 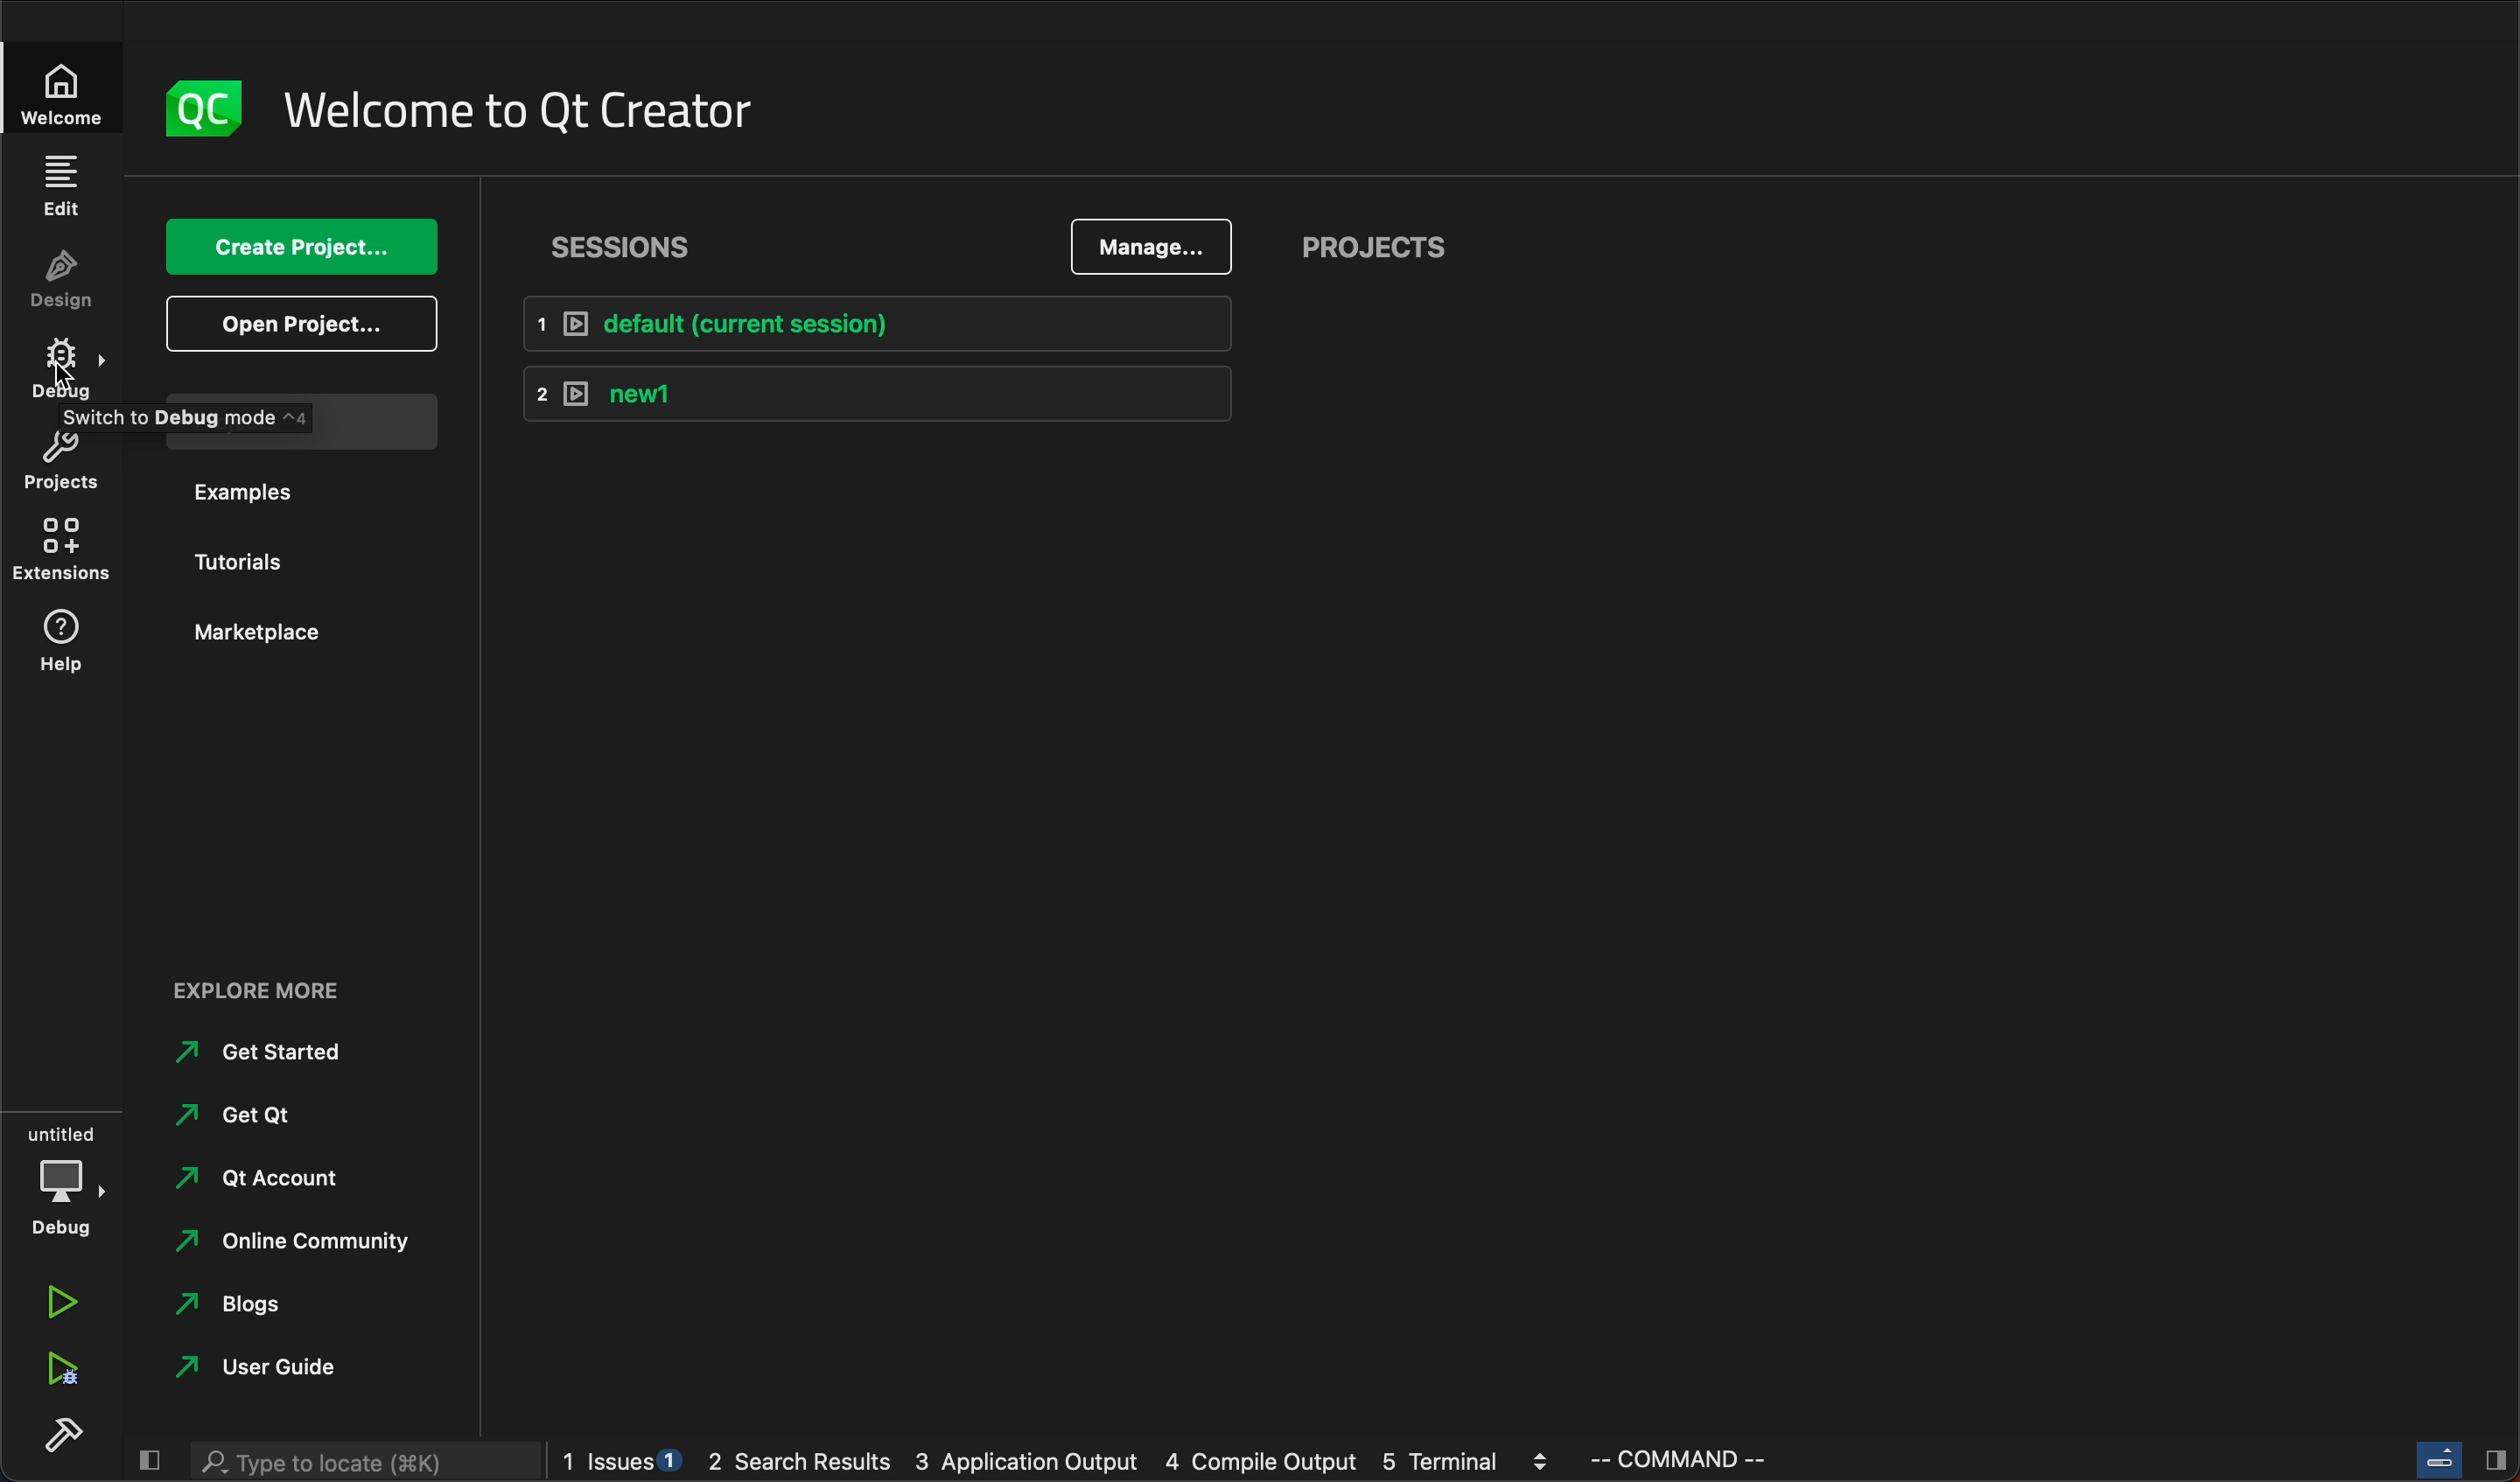 I want to click on compile output, so click(x=1257, y=1463).